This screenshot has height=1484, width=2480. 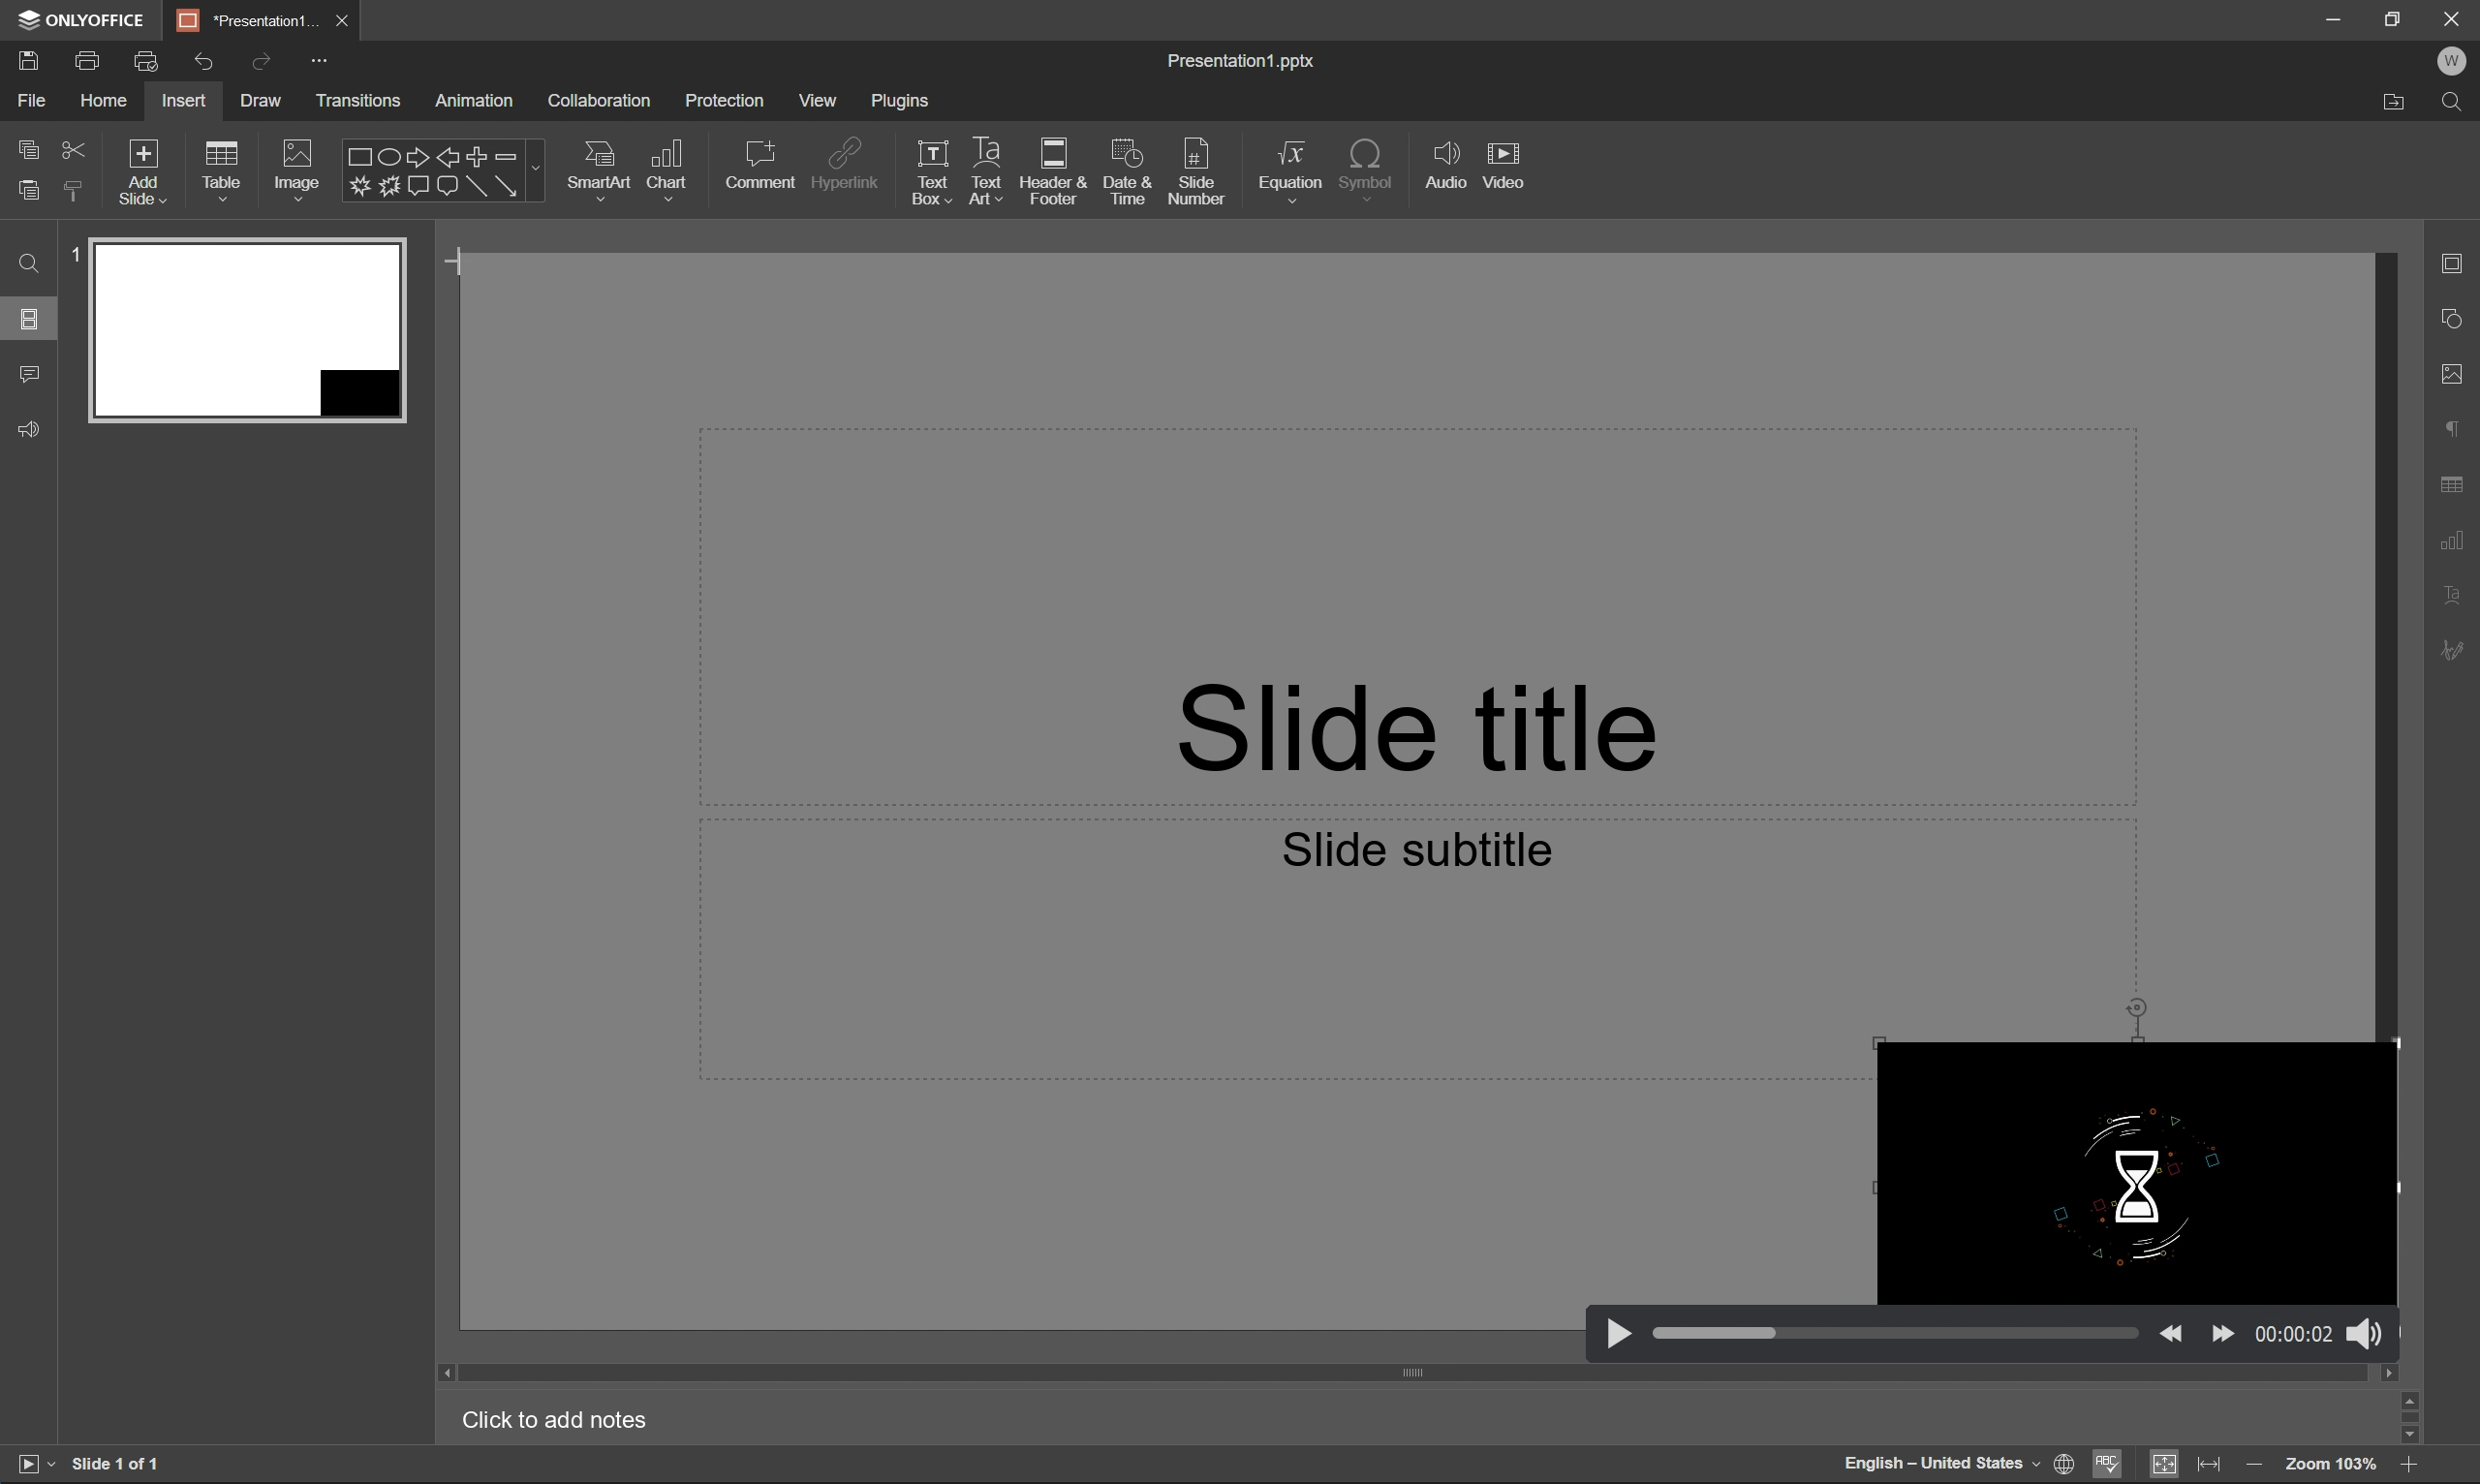 I want to click on slider, so click(x=1896, y=1335).